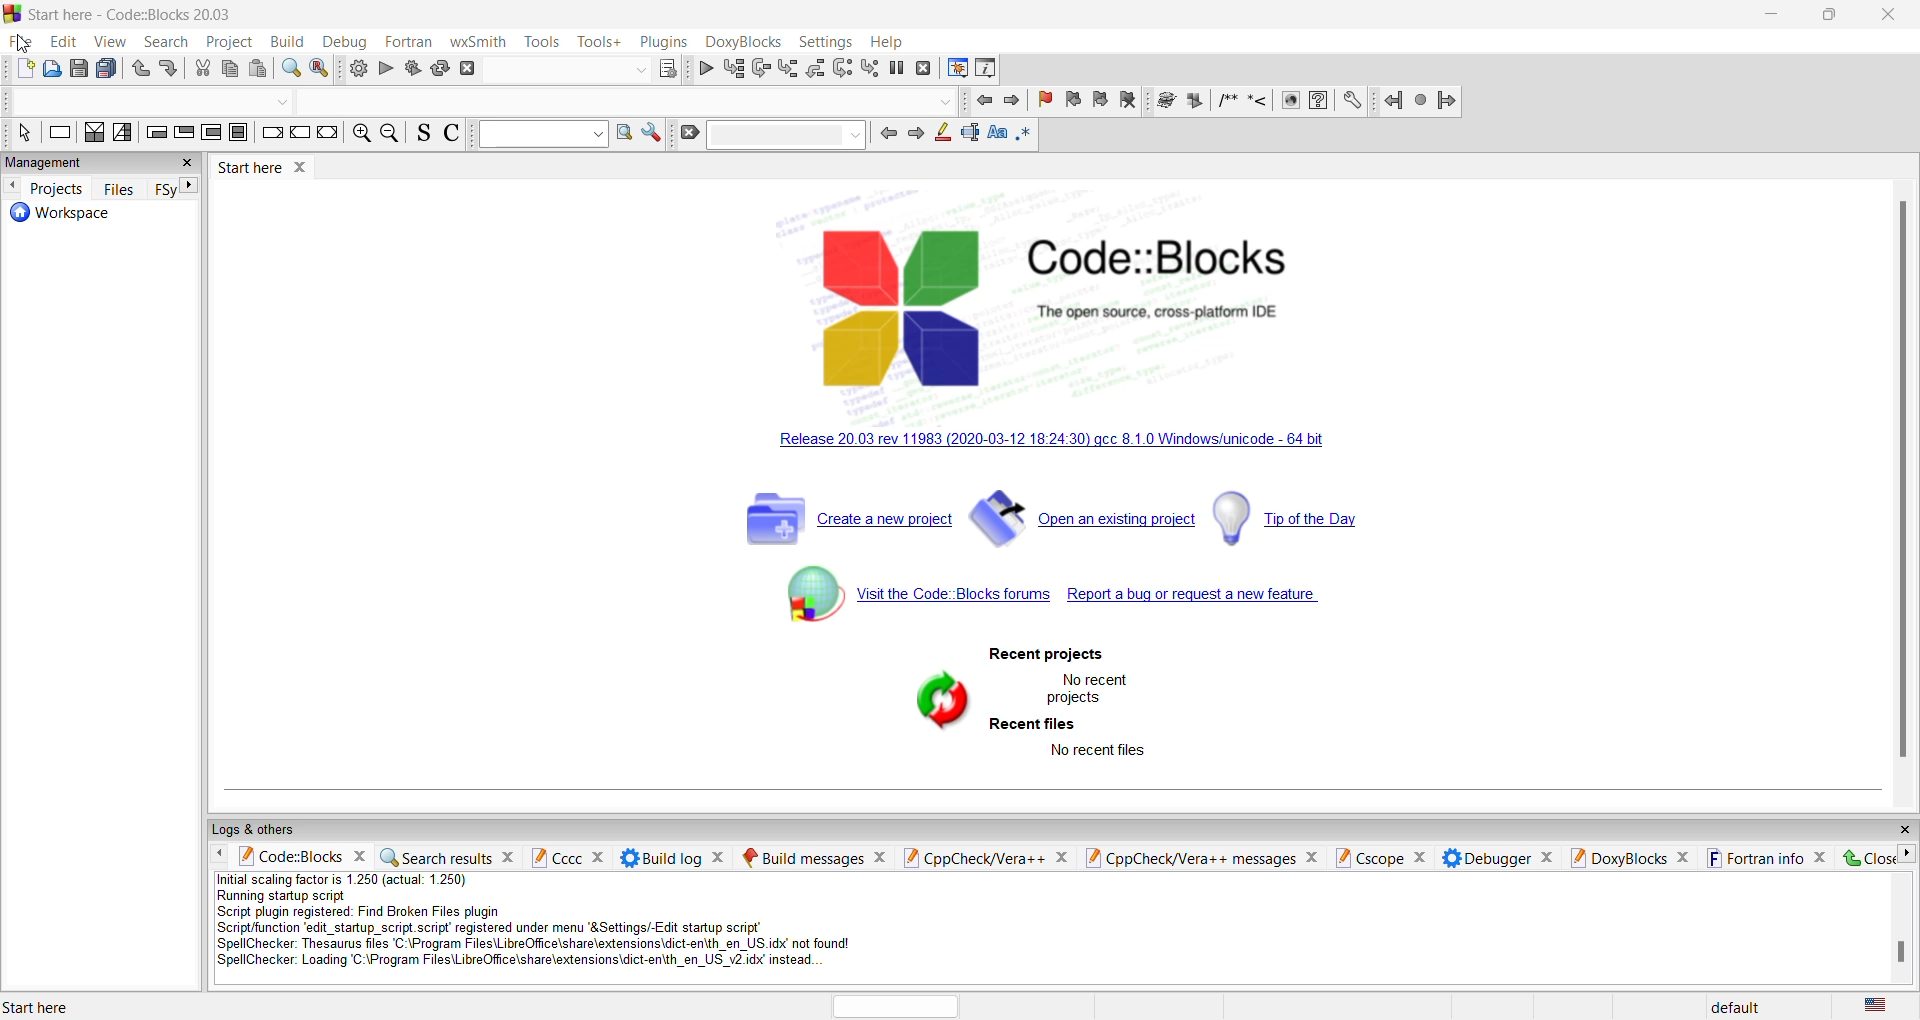  Describe the element at coordinates (344, 42) in the screenshot. I see `debug` at that location.